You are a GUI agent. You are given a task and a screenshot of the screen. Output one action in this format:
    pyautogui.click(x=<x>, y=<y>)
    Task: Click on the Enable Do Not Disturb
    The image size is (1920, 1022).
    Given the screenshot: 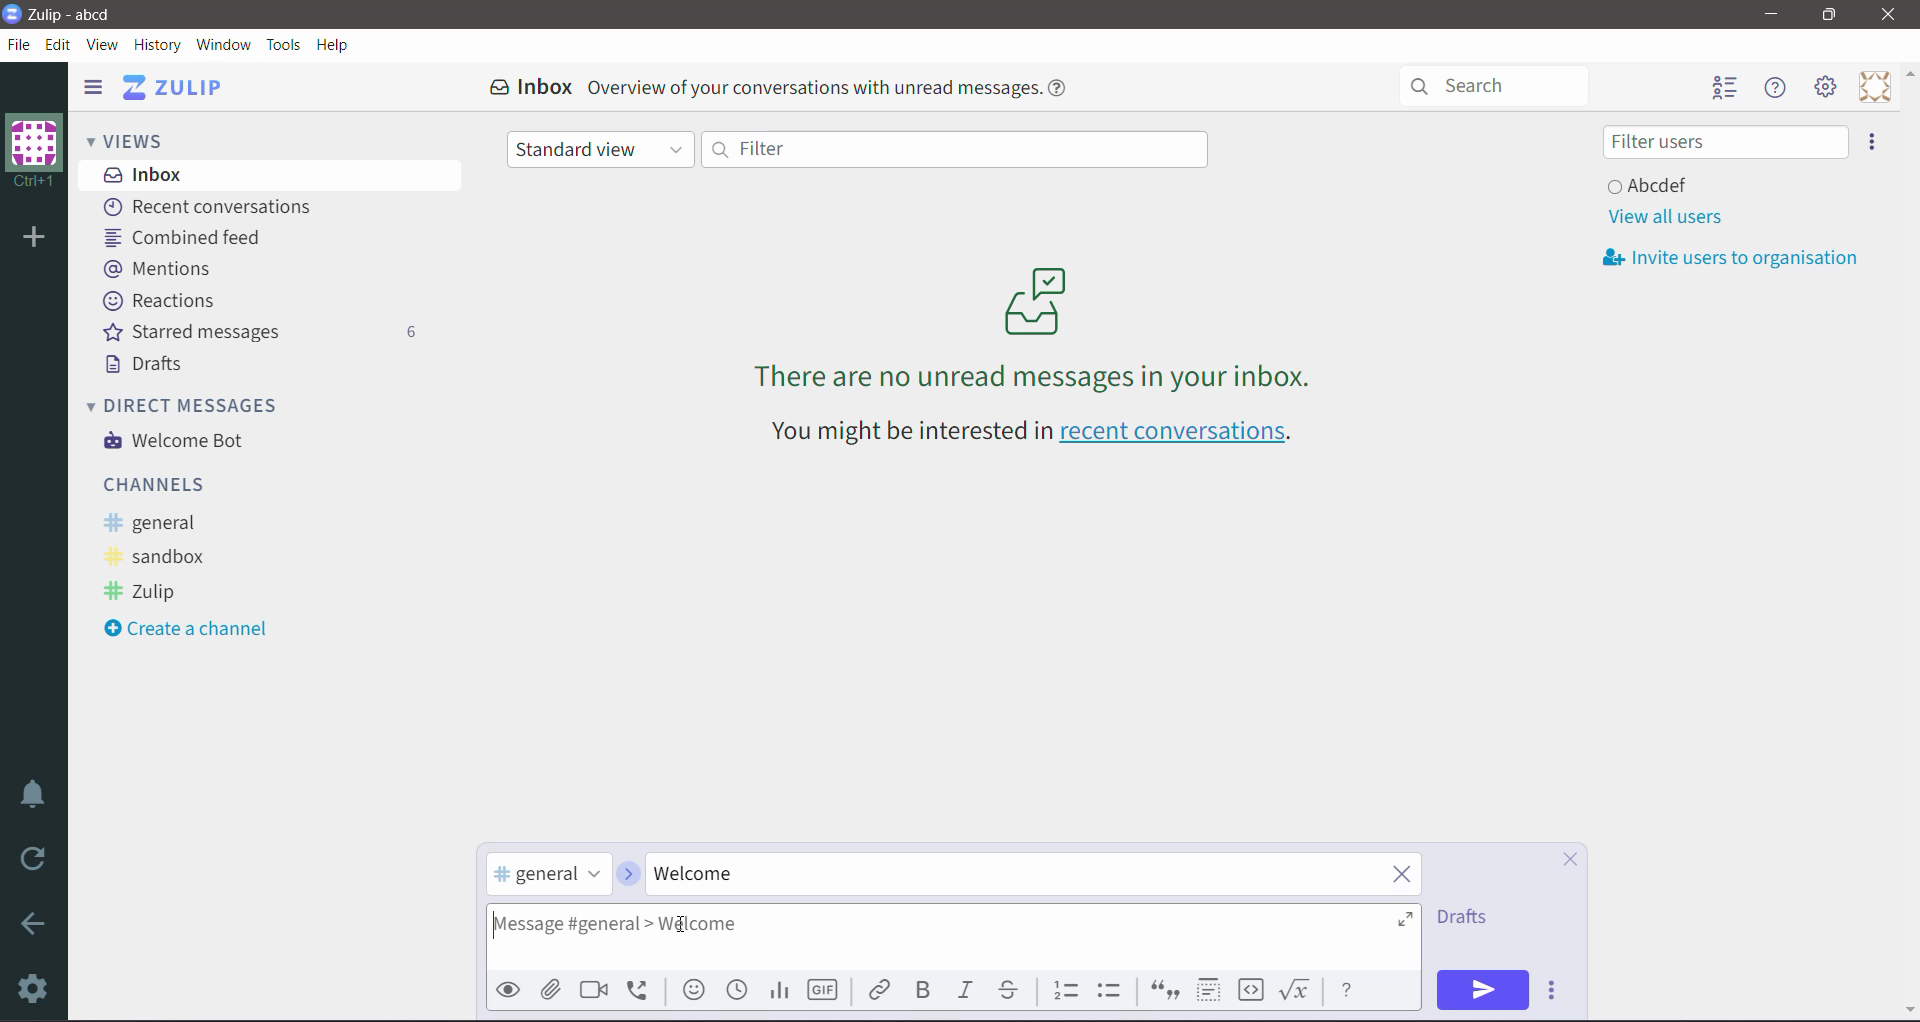 What is the action you would take?
    pyautogui.click(x=34, y=794)
    